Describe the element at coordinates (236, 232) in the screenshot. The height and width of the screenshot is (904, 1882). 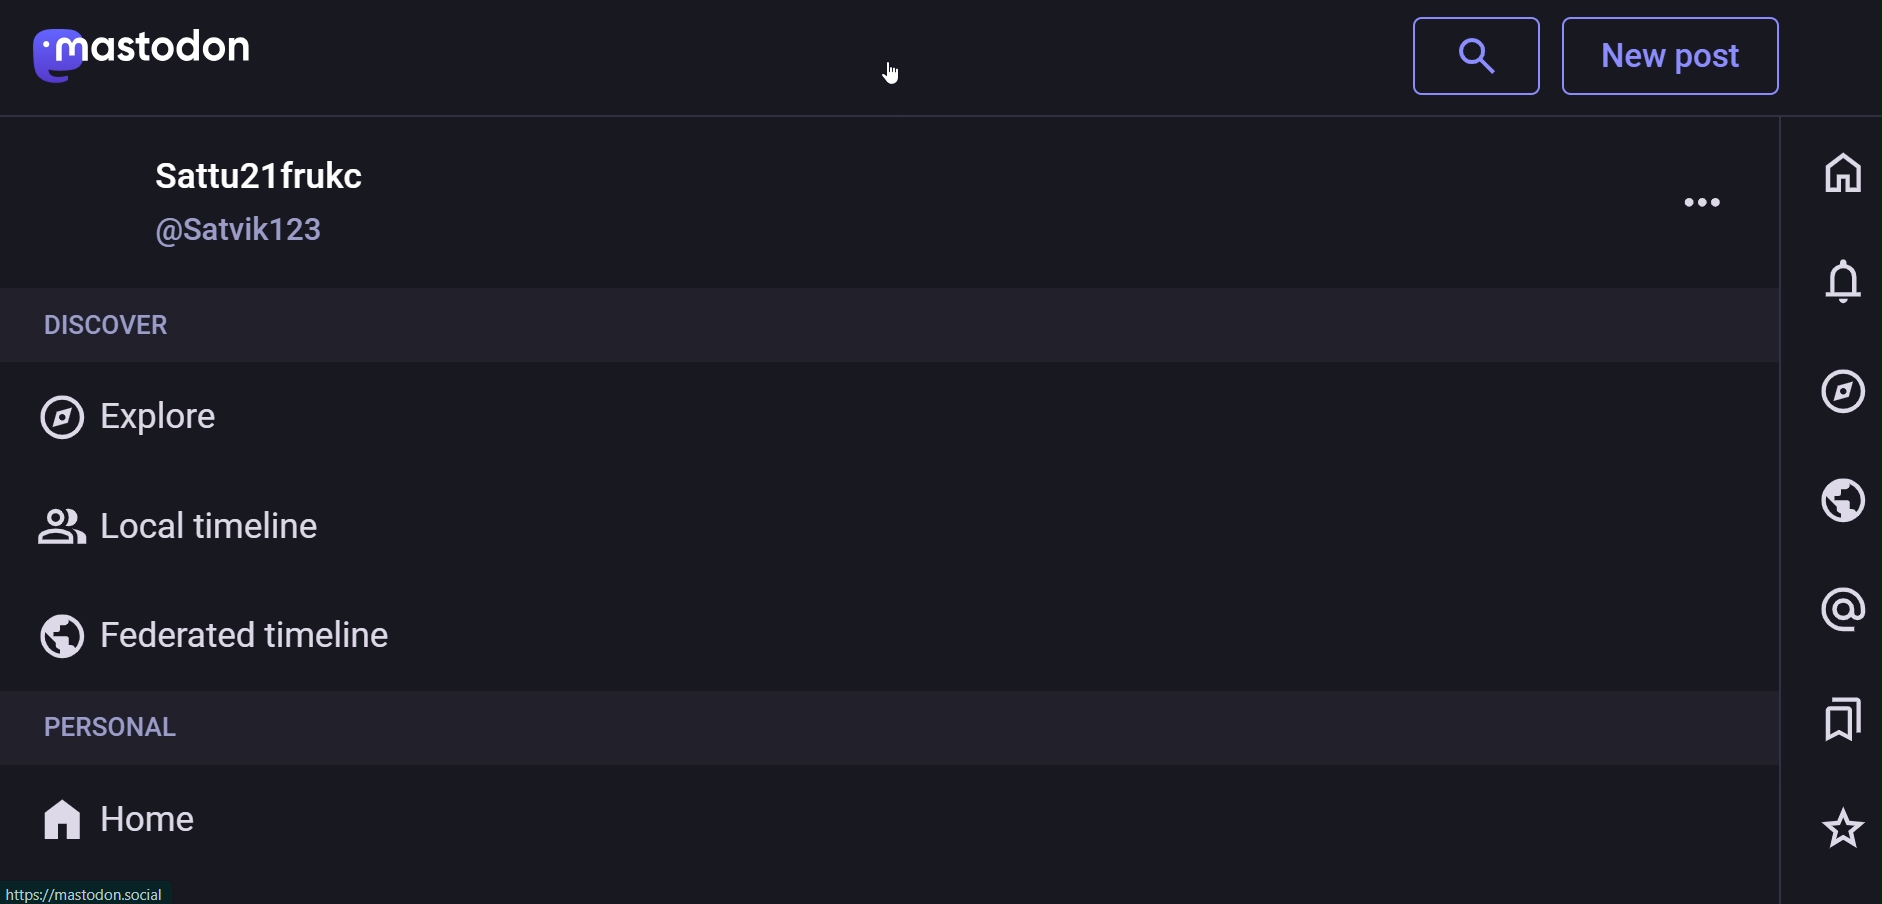
I see `@Satvik123` at that location.